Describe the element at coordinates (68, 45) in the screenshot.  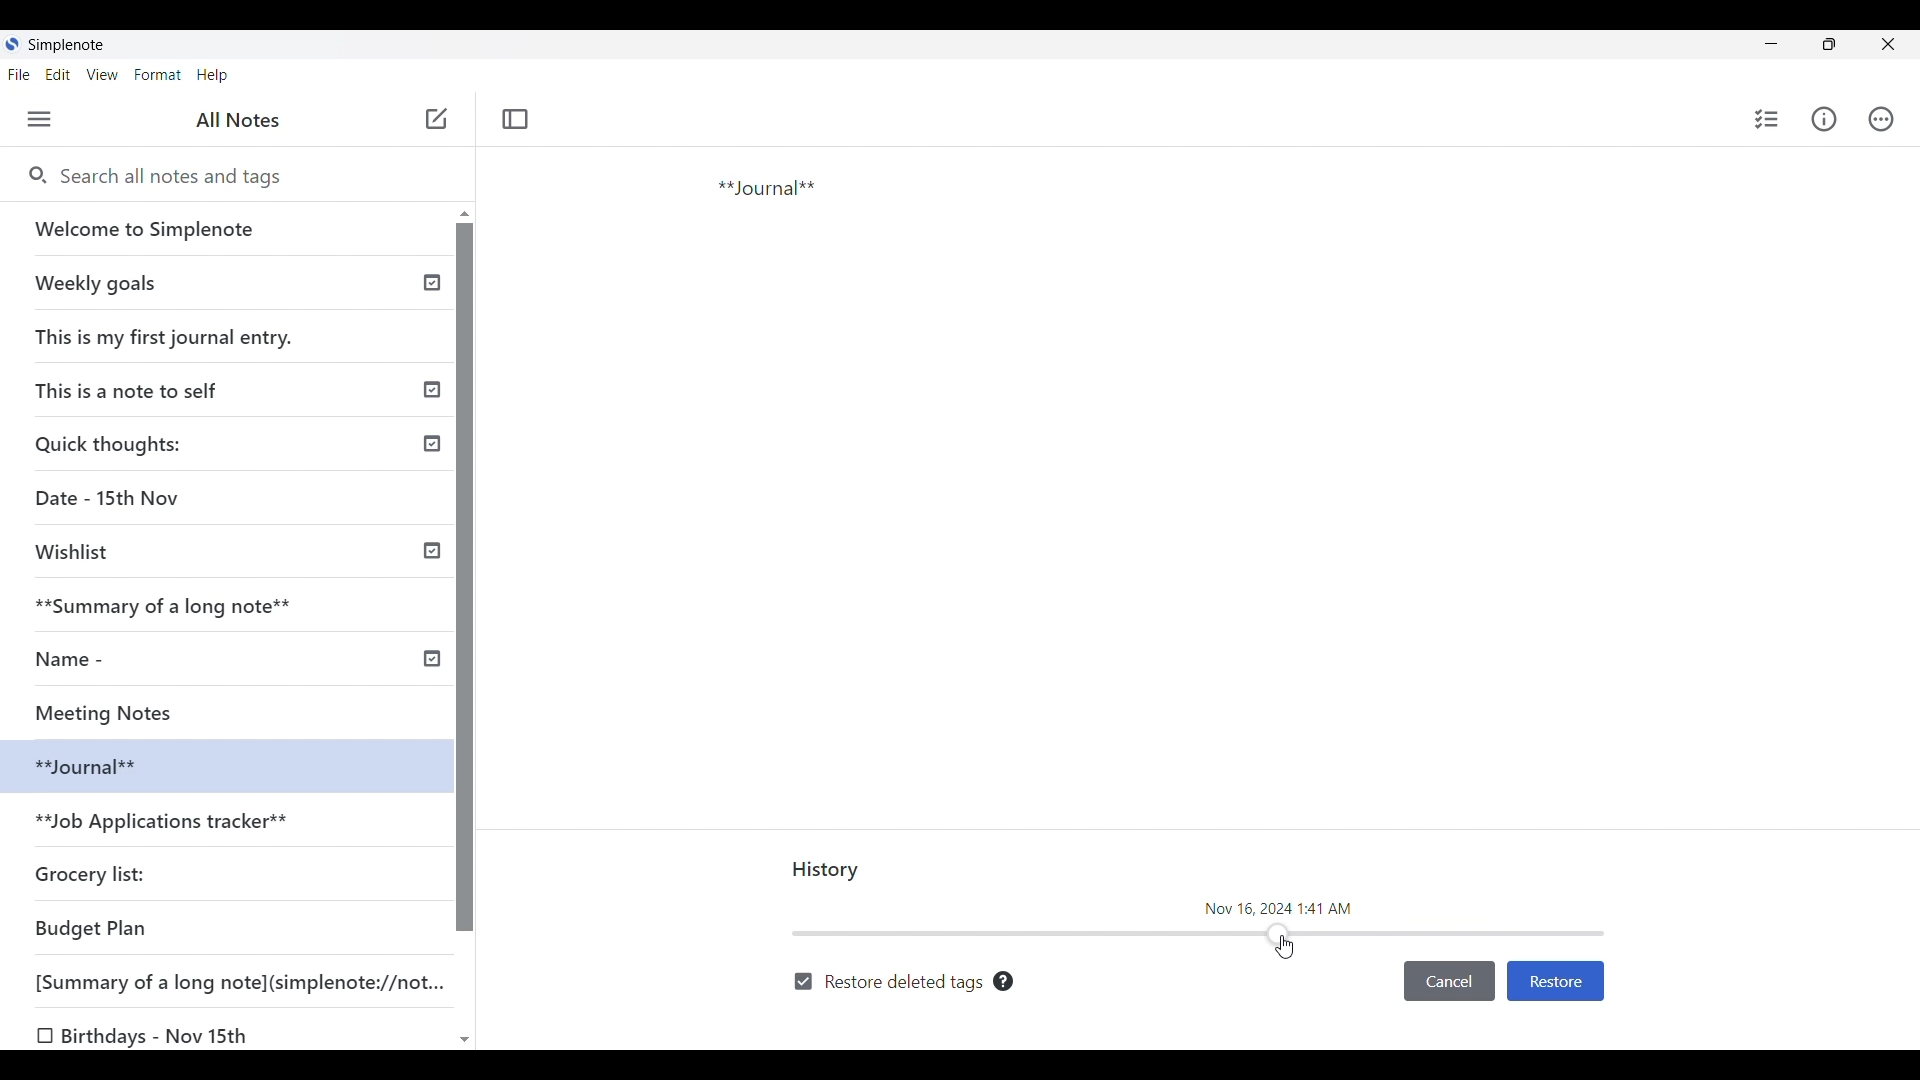
I see `Software name` at that location.